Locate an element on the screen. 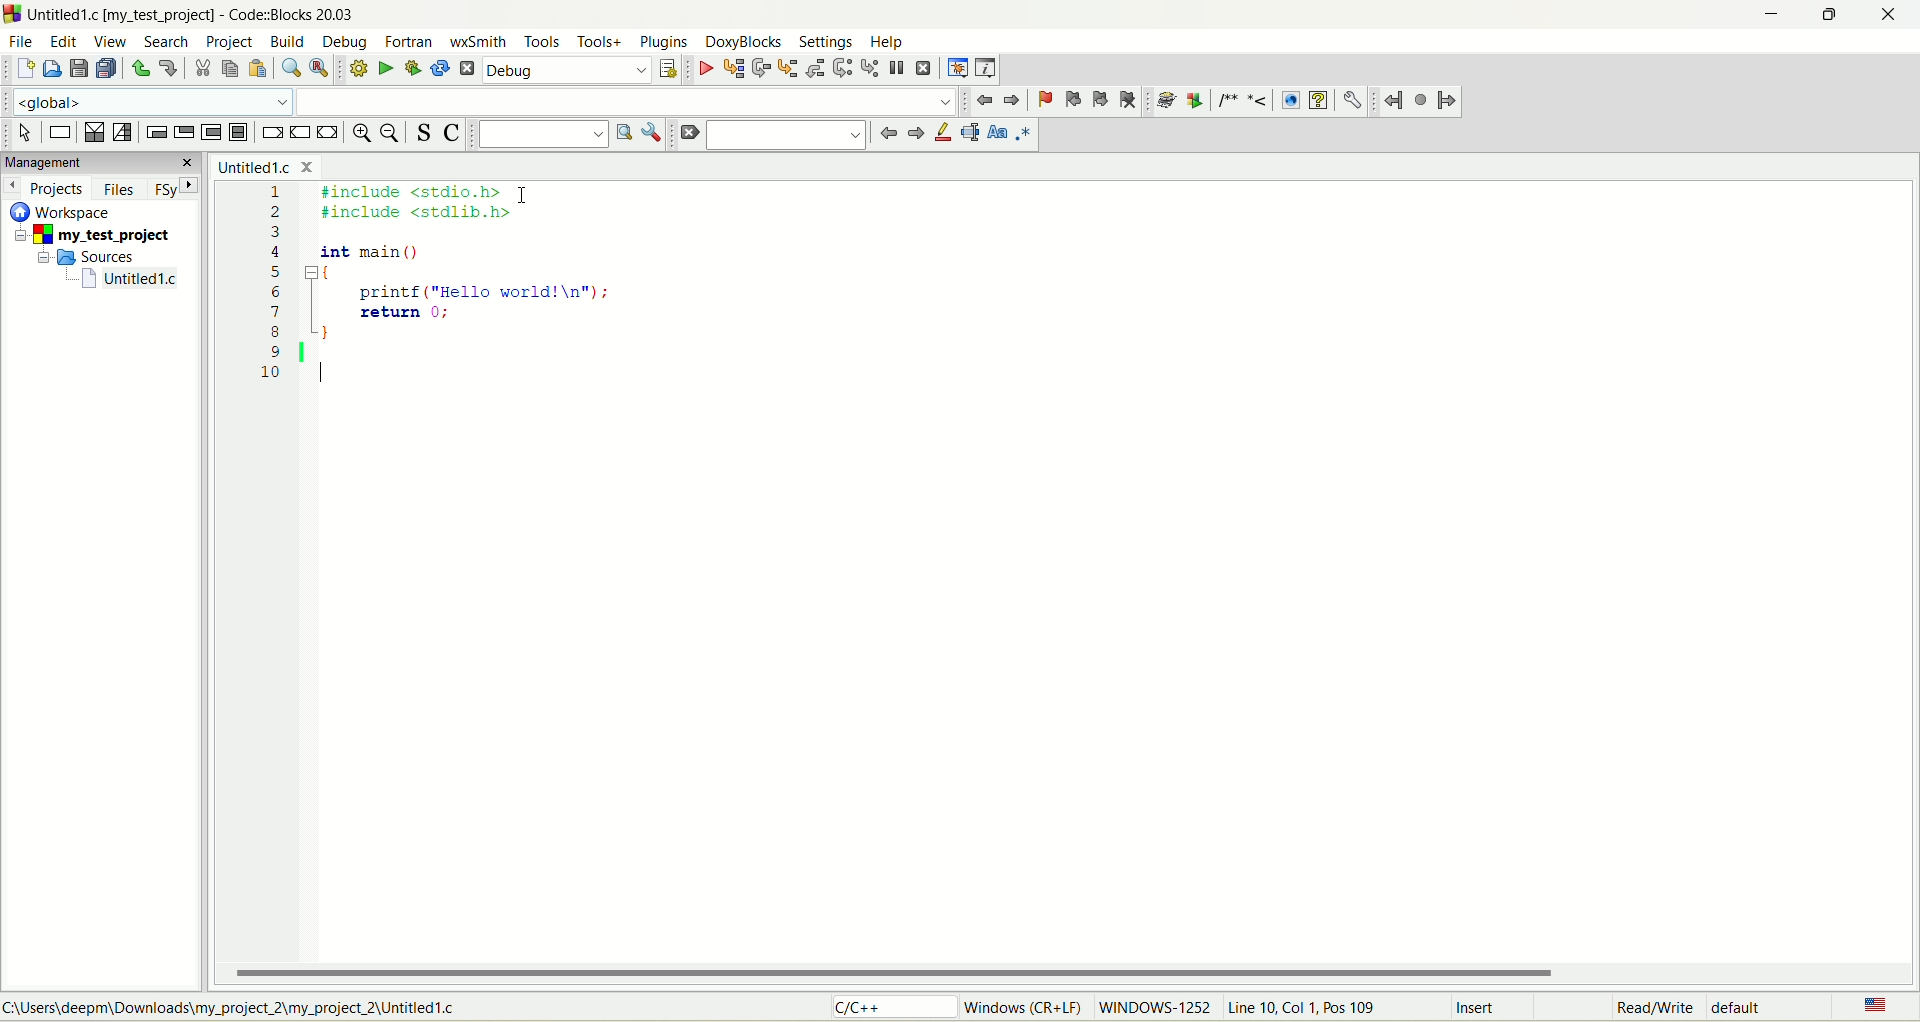  plugins is located at coordinates (664, 40).